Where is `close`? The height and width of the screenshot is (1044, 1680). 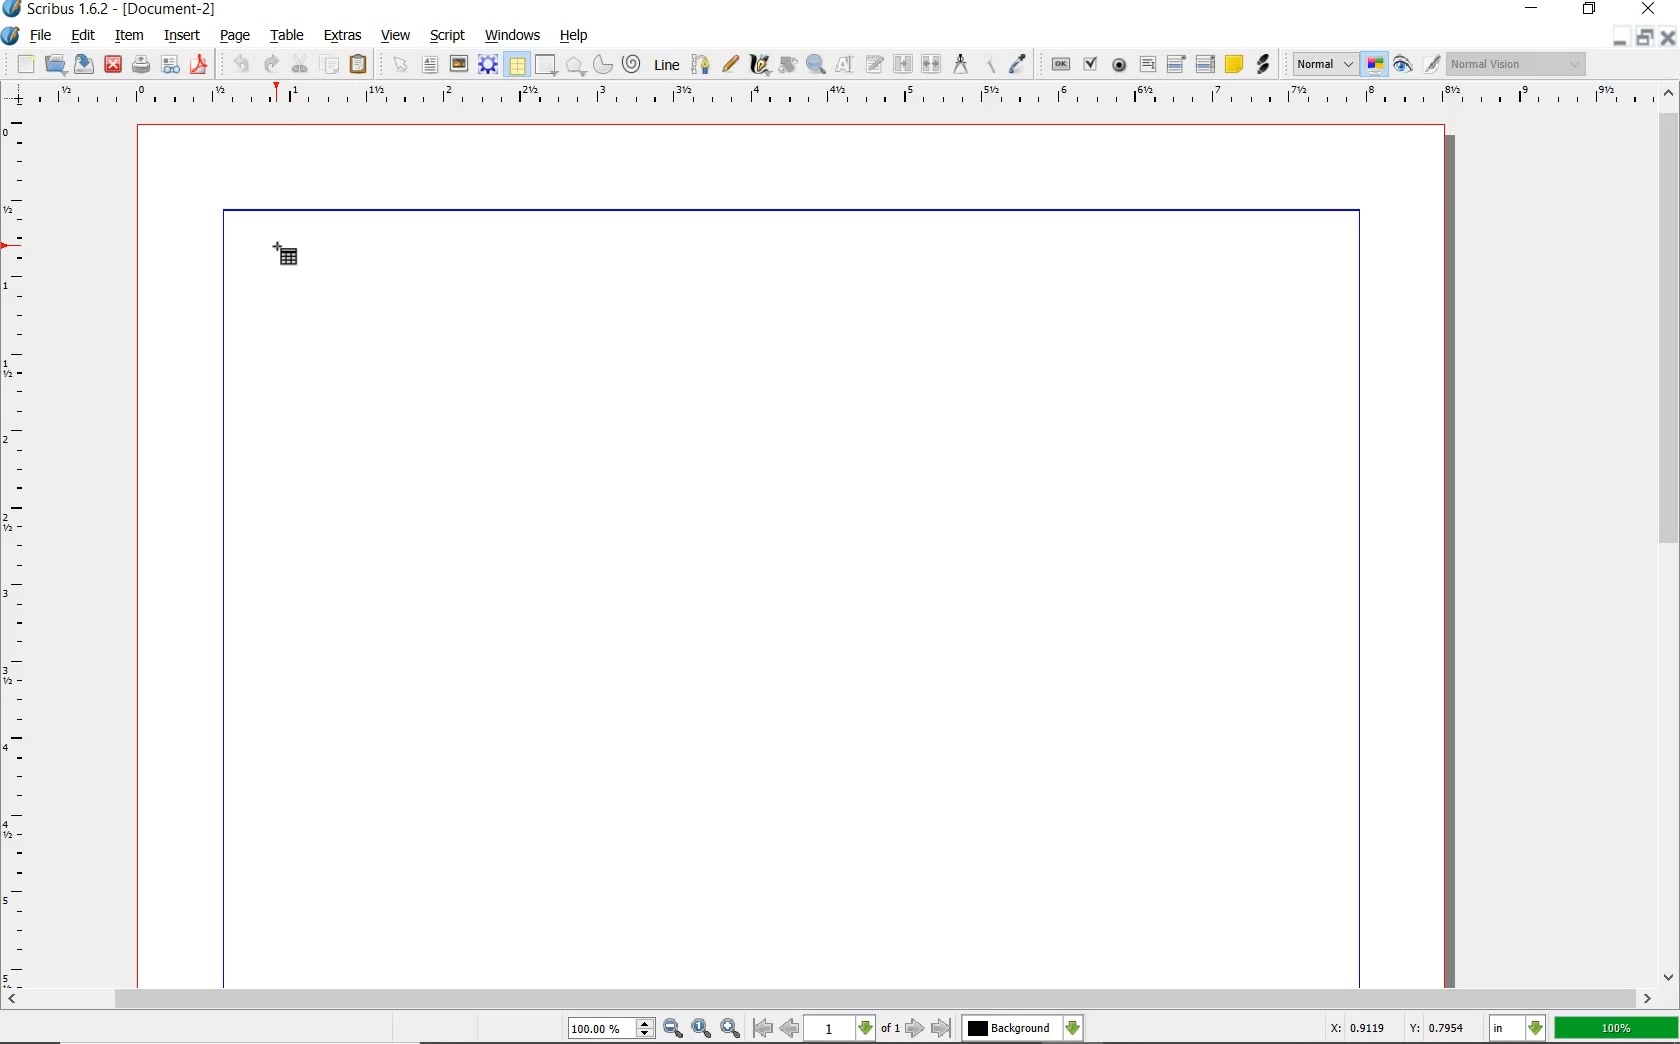 close is located at coordinates (1647, 10).